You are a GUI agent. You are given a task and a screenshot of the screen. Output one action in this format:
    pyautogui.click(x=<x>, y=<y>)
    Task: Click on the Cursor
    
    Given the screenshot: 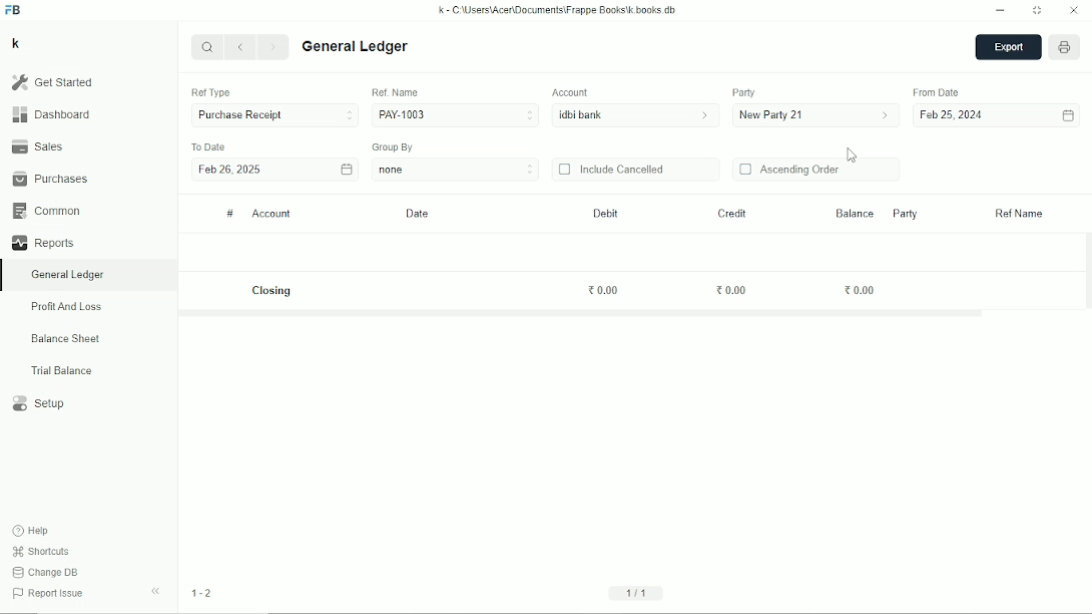 What is the action you would take?
    pyautogui.click(x=853, y=155)
    